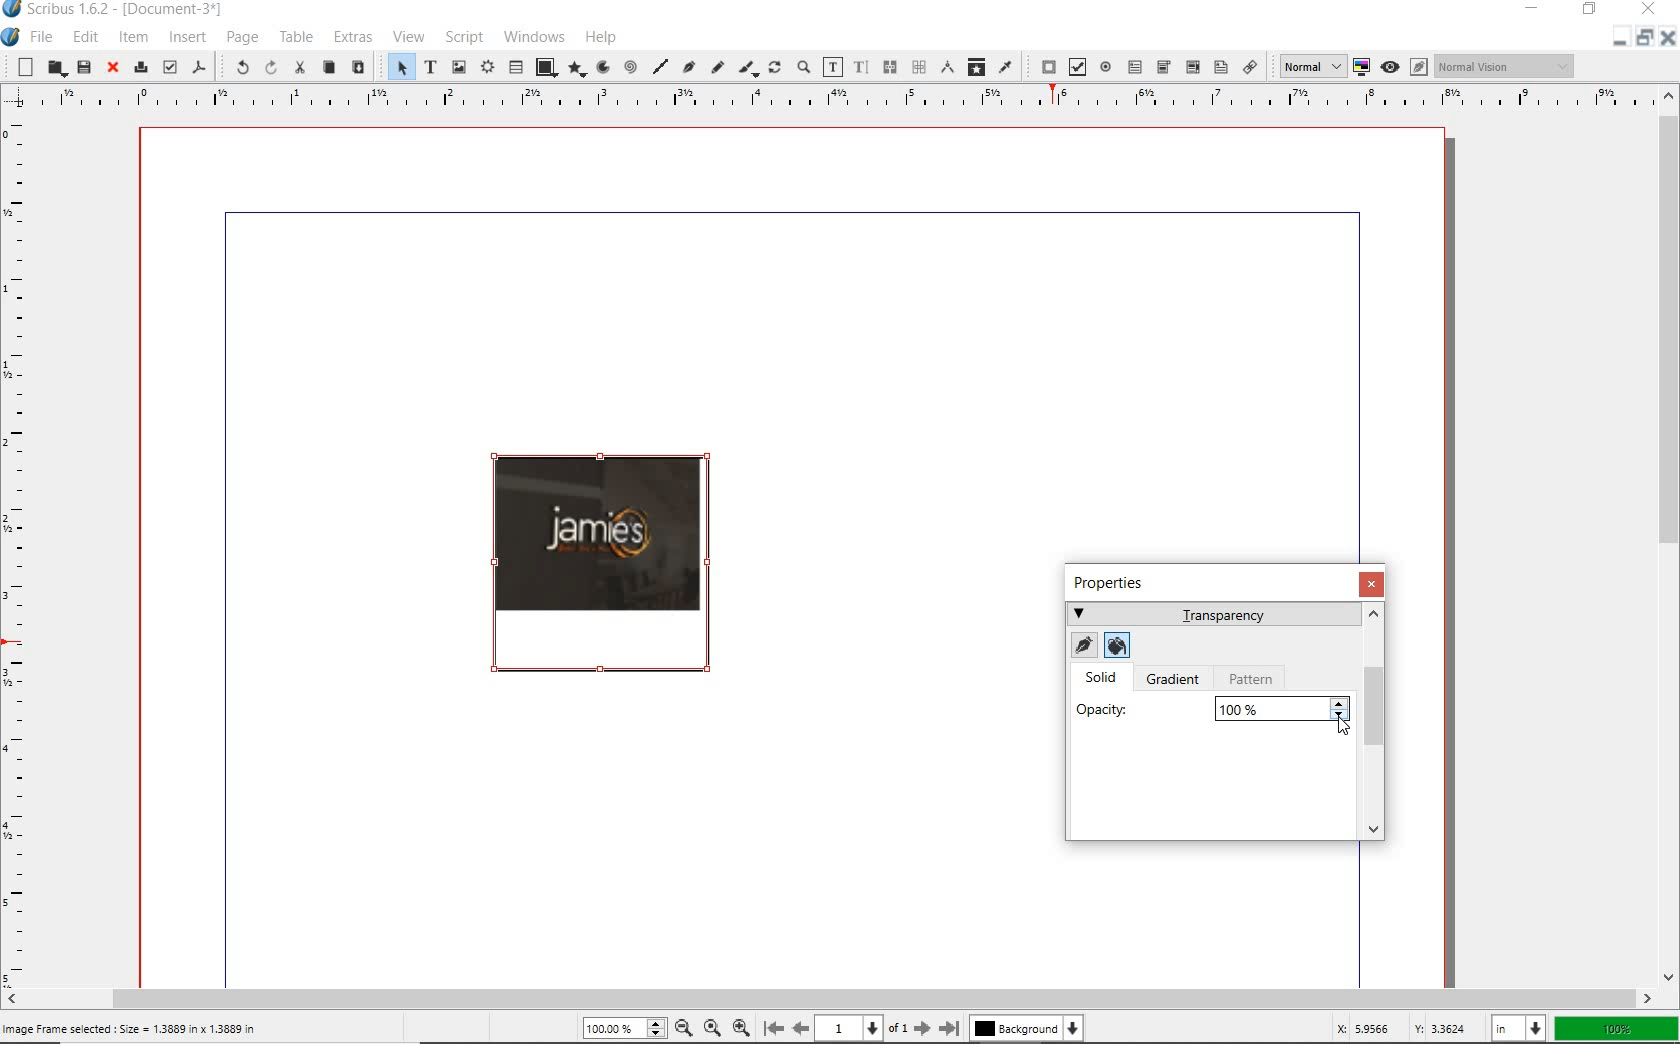 The width and height of the screenshot is (1680, 1044). I want to click on Bezier curve, so click(688, 66).